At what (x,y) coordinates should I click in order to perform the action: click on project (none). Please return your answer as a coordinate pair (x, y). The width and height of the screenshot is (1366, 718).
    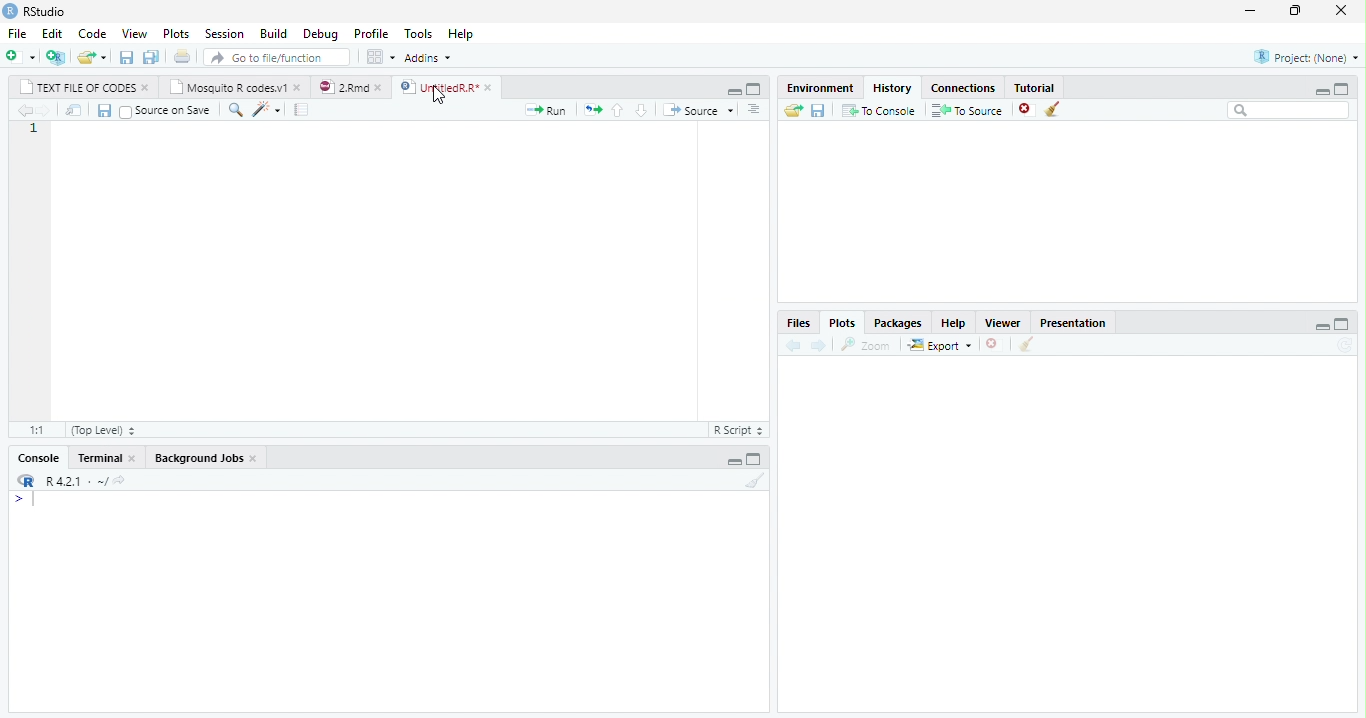
    Looking at the image, I should click on (1306, 55).